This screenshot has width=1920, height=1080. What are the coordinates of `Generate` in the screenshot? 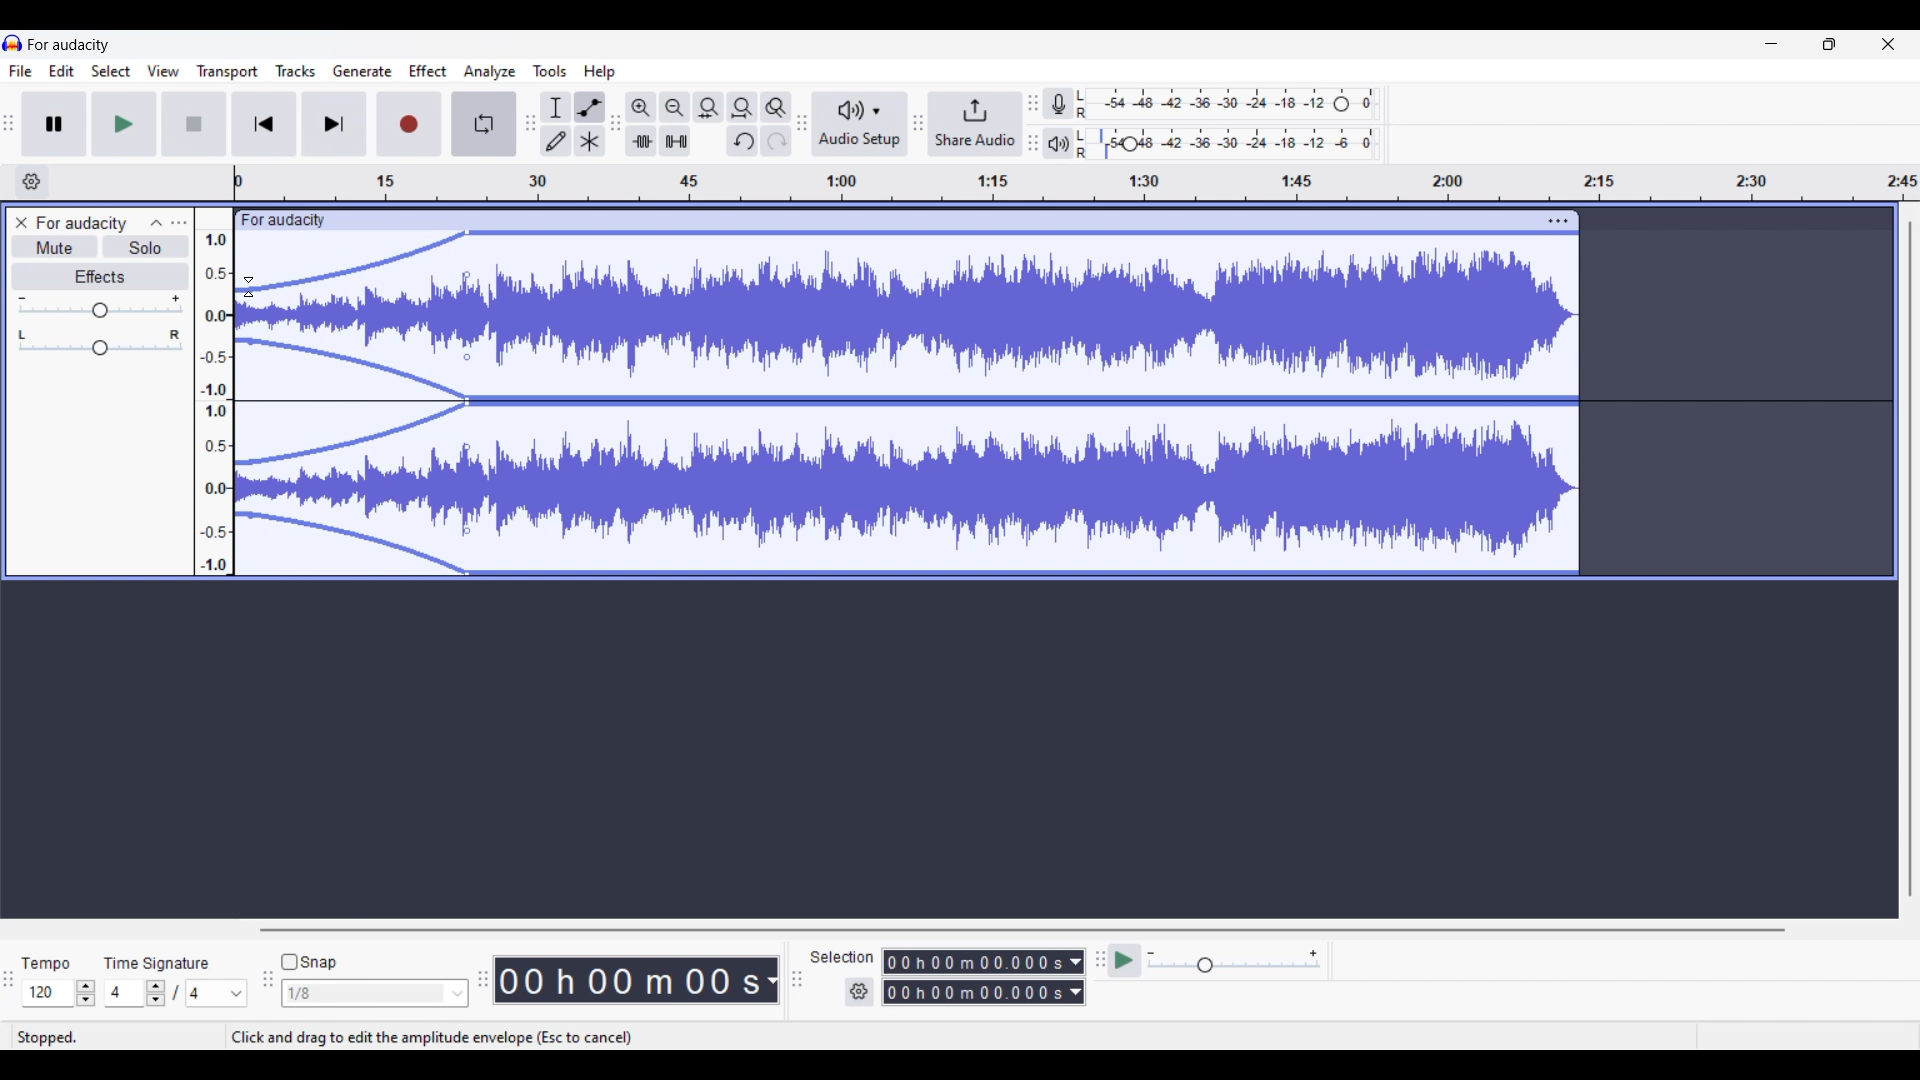 It's located at (362, 71).